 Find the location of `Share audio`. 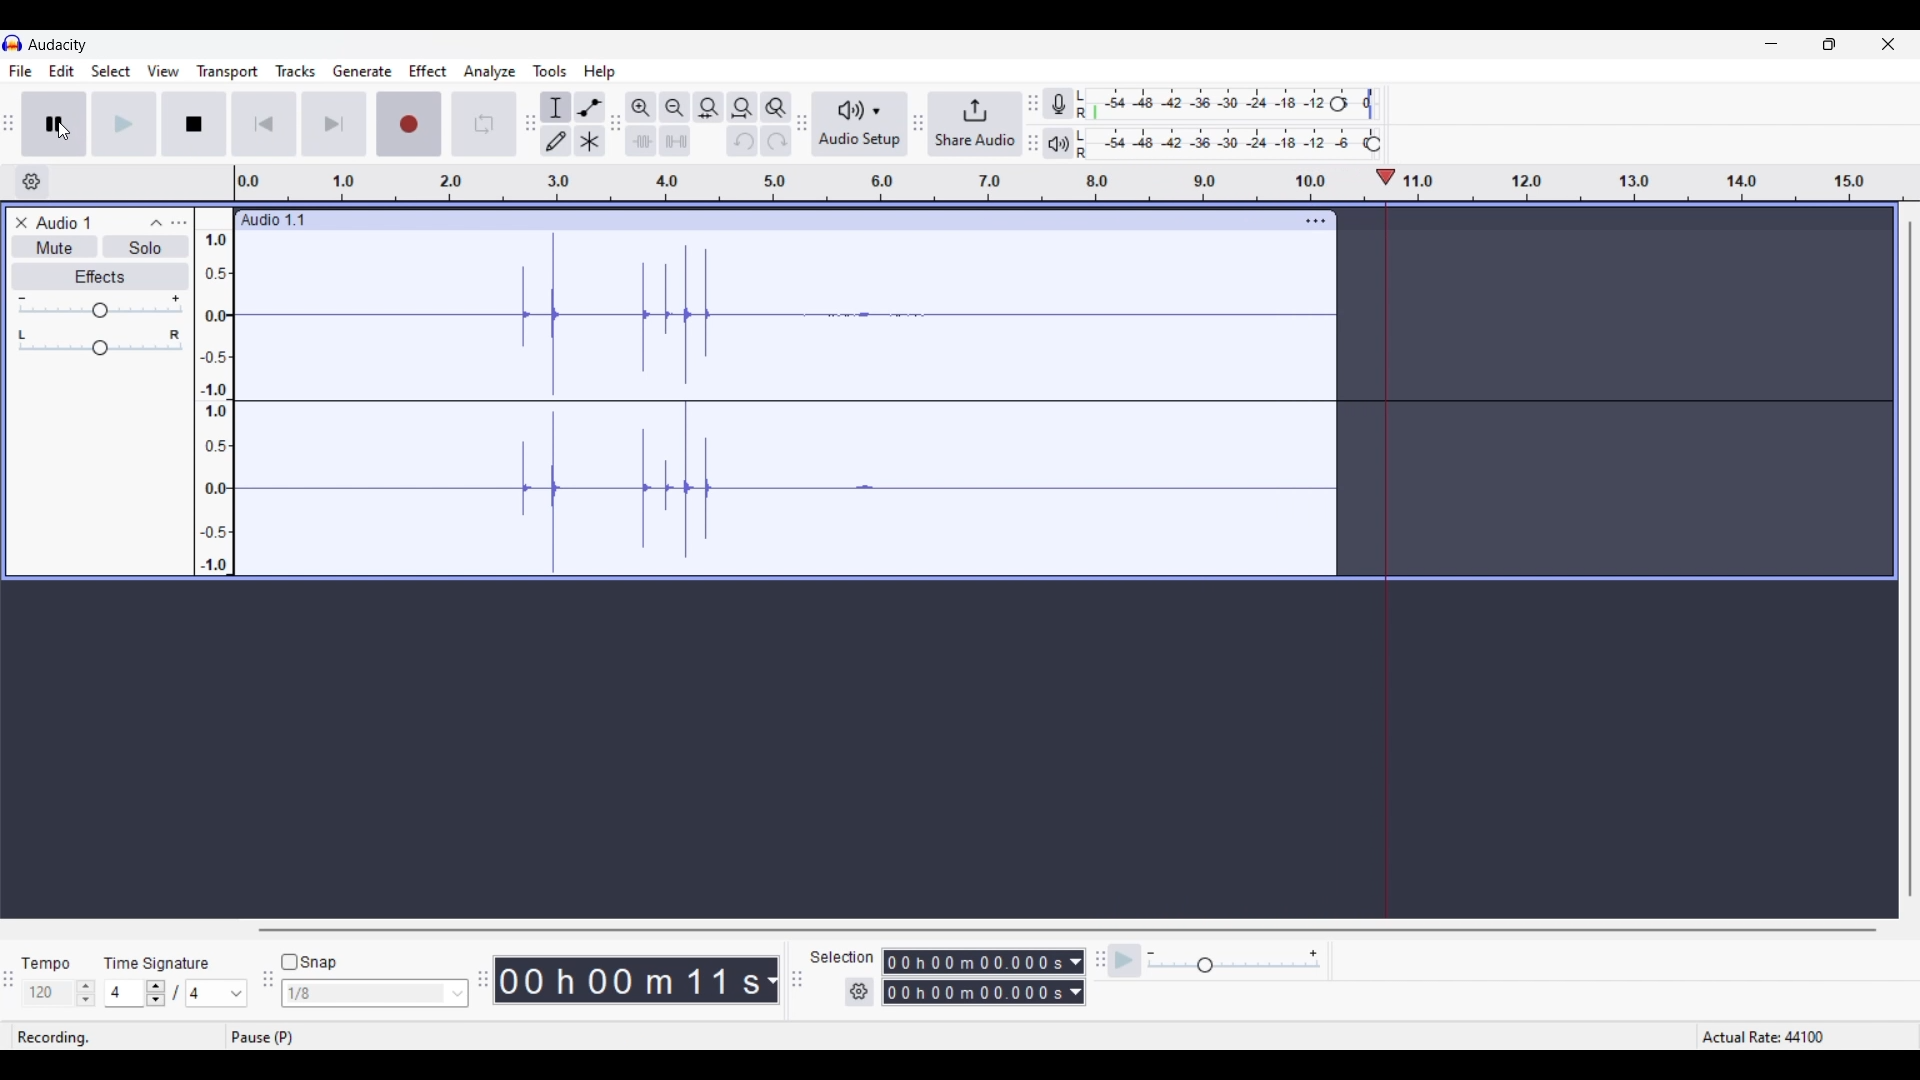

Share audio is located at coordinates (975, 124).